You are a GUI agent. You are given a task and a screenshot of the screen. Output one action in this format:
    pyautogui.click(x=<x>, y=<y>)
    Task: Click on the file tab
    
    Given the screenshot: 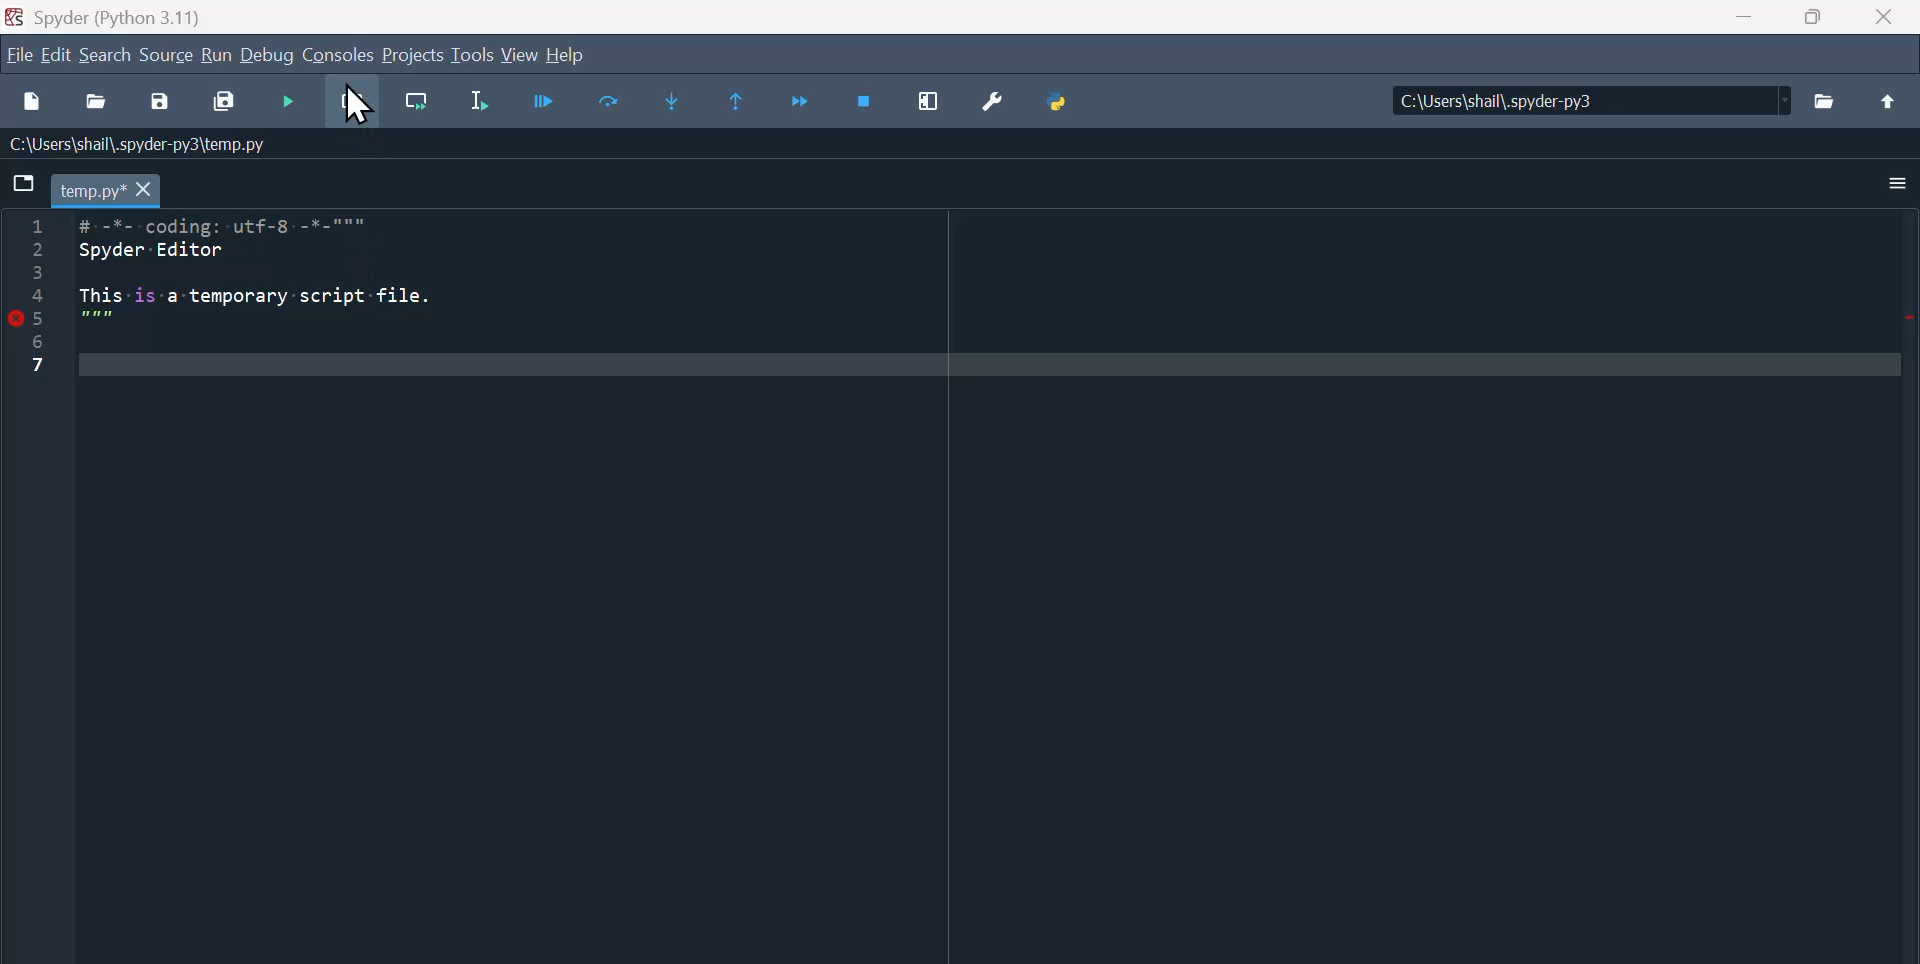 What is the action you would take?
    pyautogui.click(x=107, y=192)
    